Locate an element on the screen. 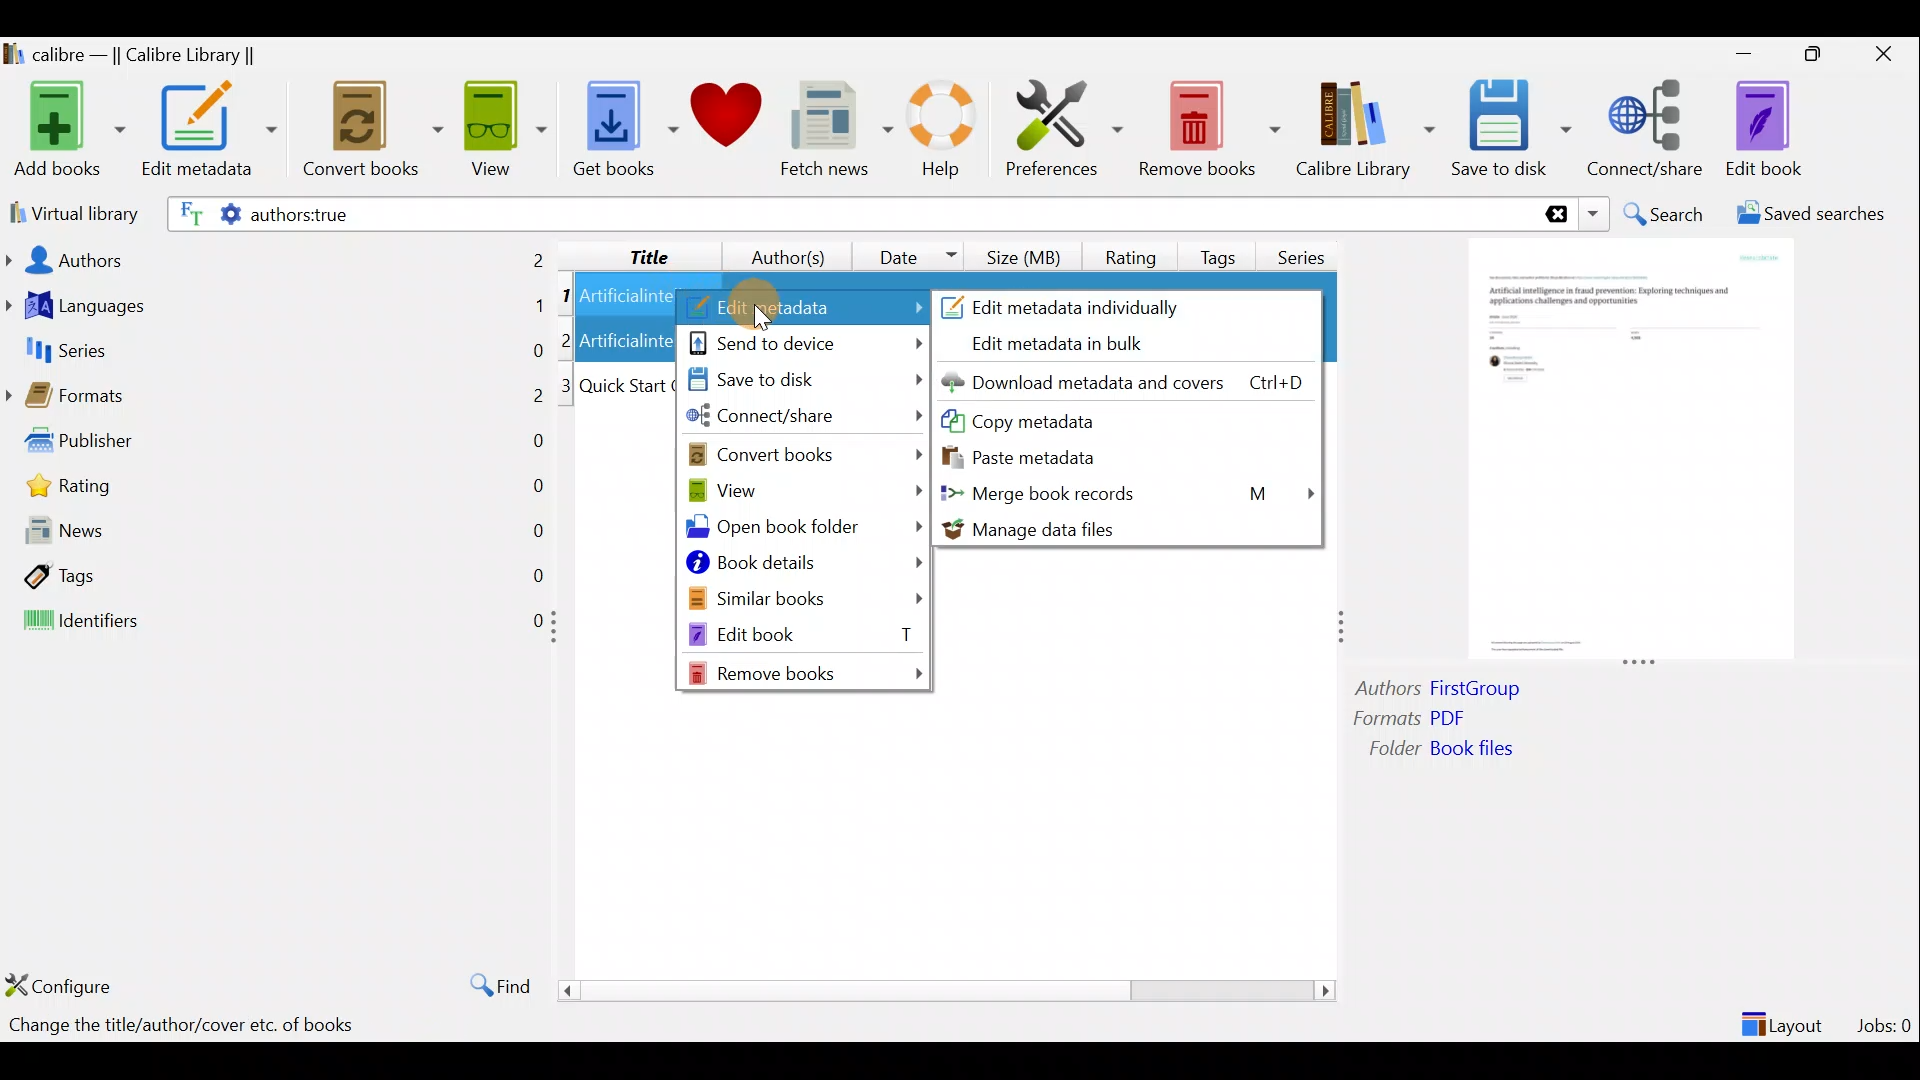  View is located at coordinates (801, 489).